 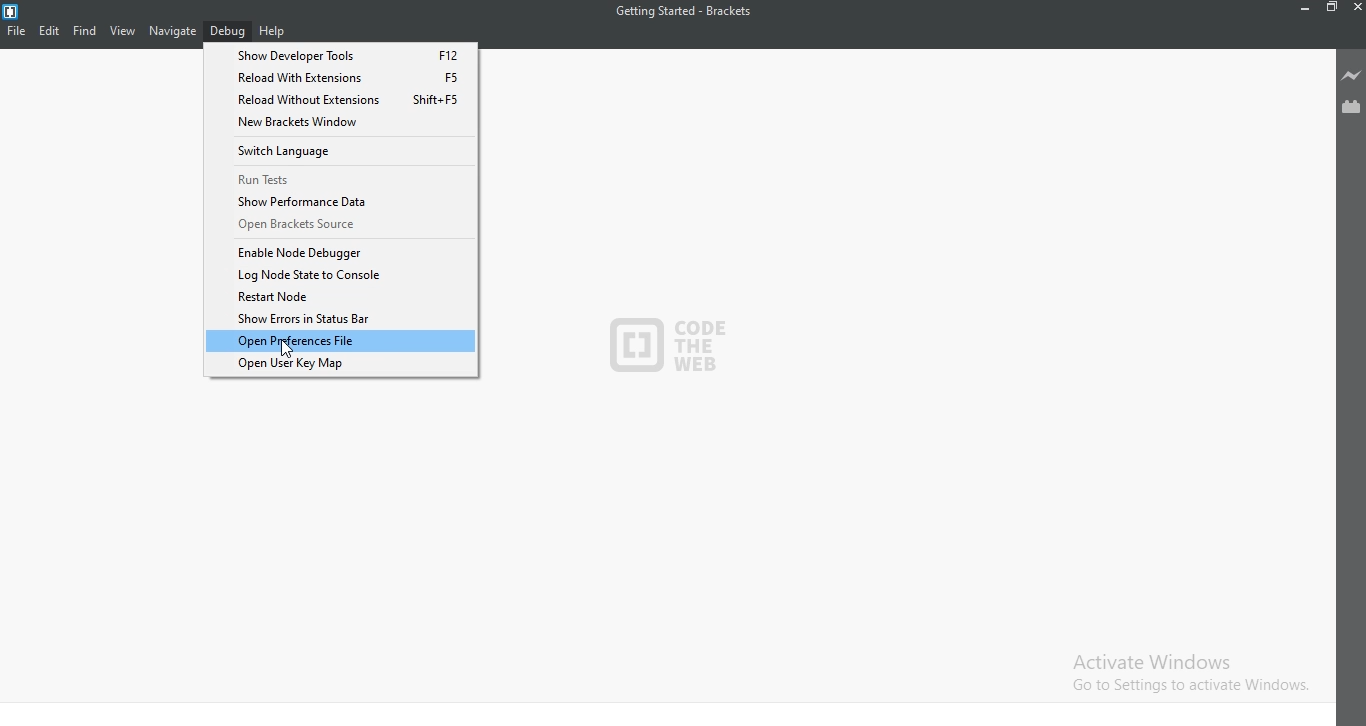 I want to click on cursor, so click(x=290, y=346).